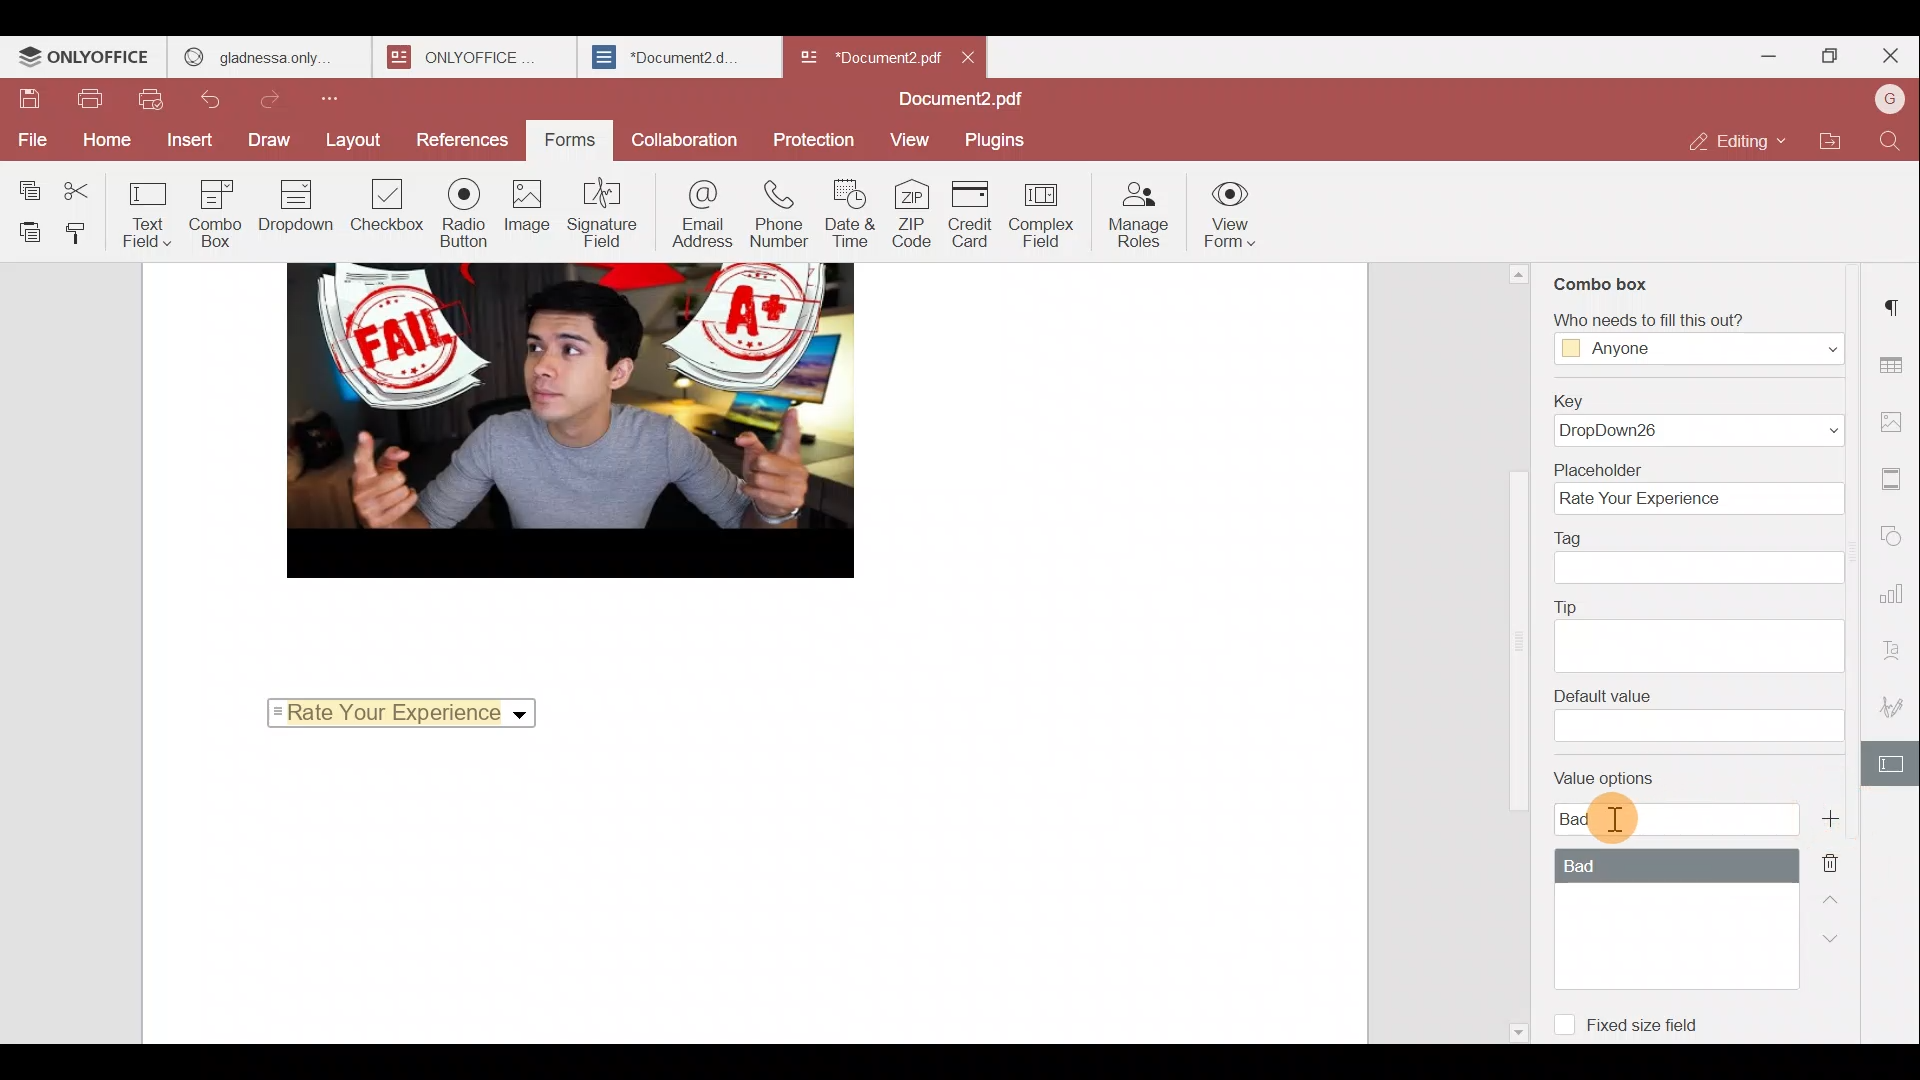 The image size is (1920, 1080). What do you see at coordinates (383, 208) in the screenshot?
I see `Checkbox` at bounding box center [383, 208].